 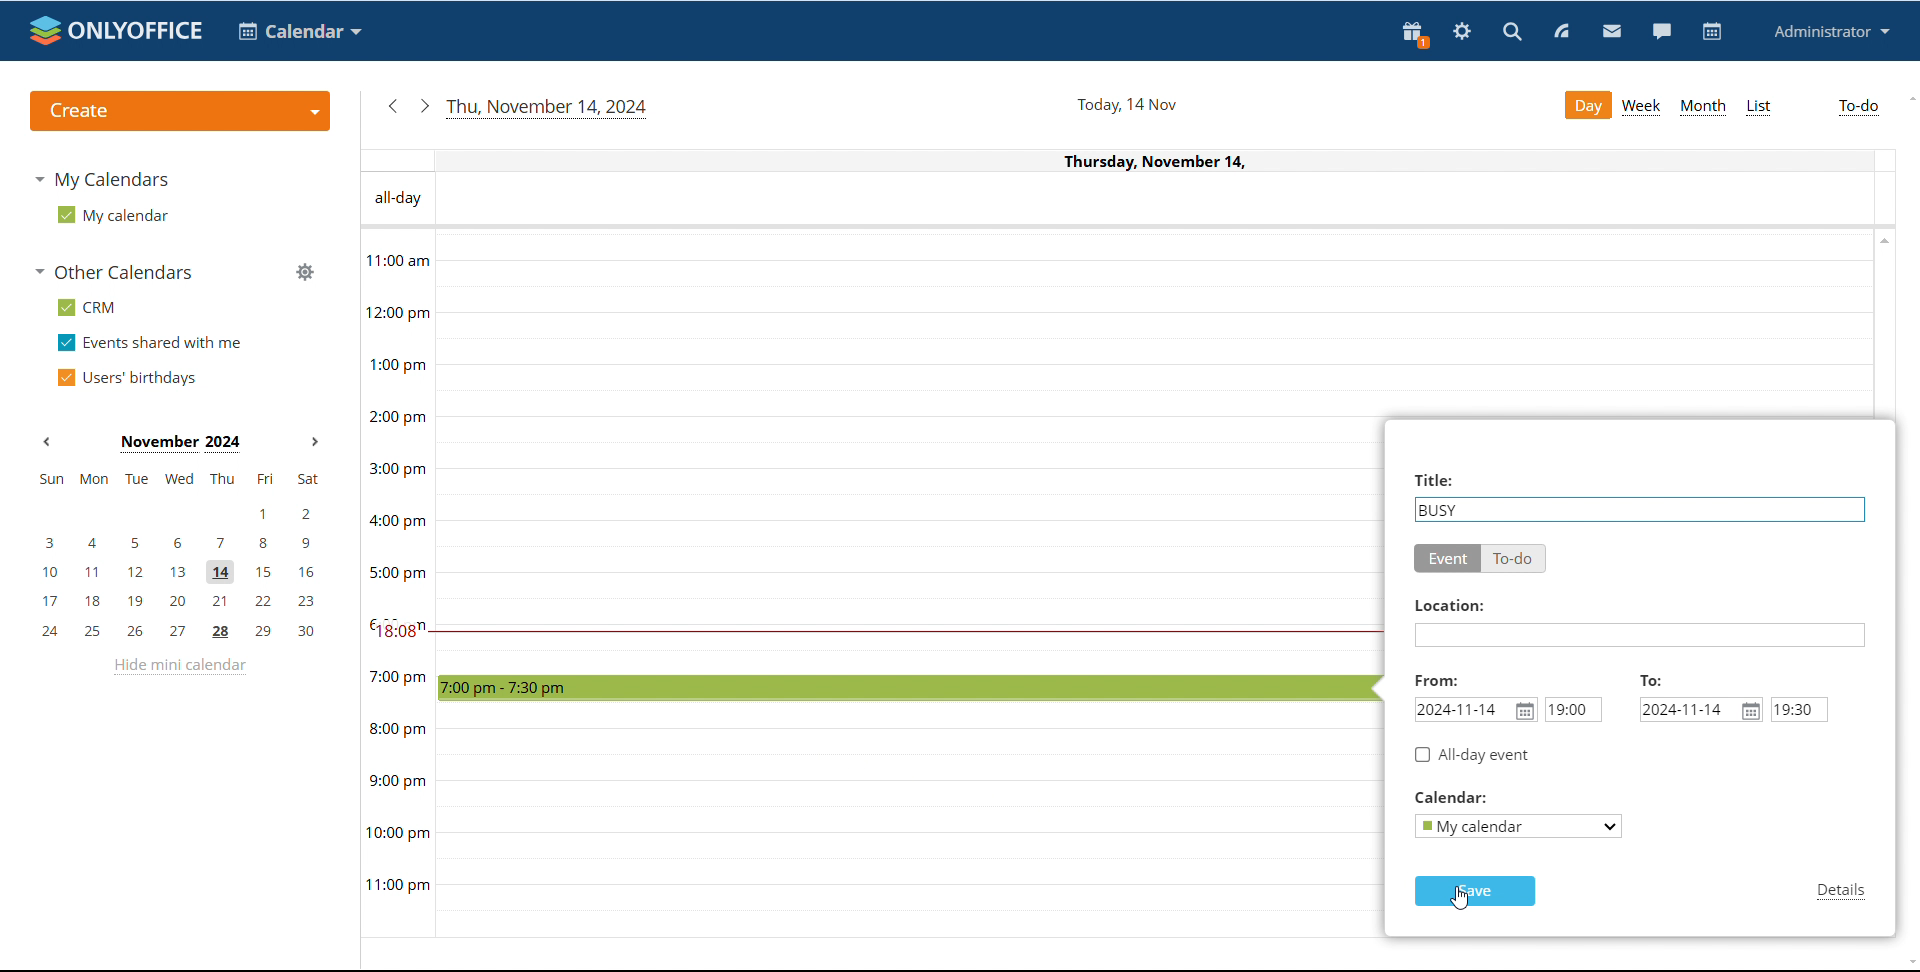 What do you see at coordinates (112, 216) in the screenshot?
I see `my calendar` at bounding box center [112, 216].